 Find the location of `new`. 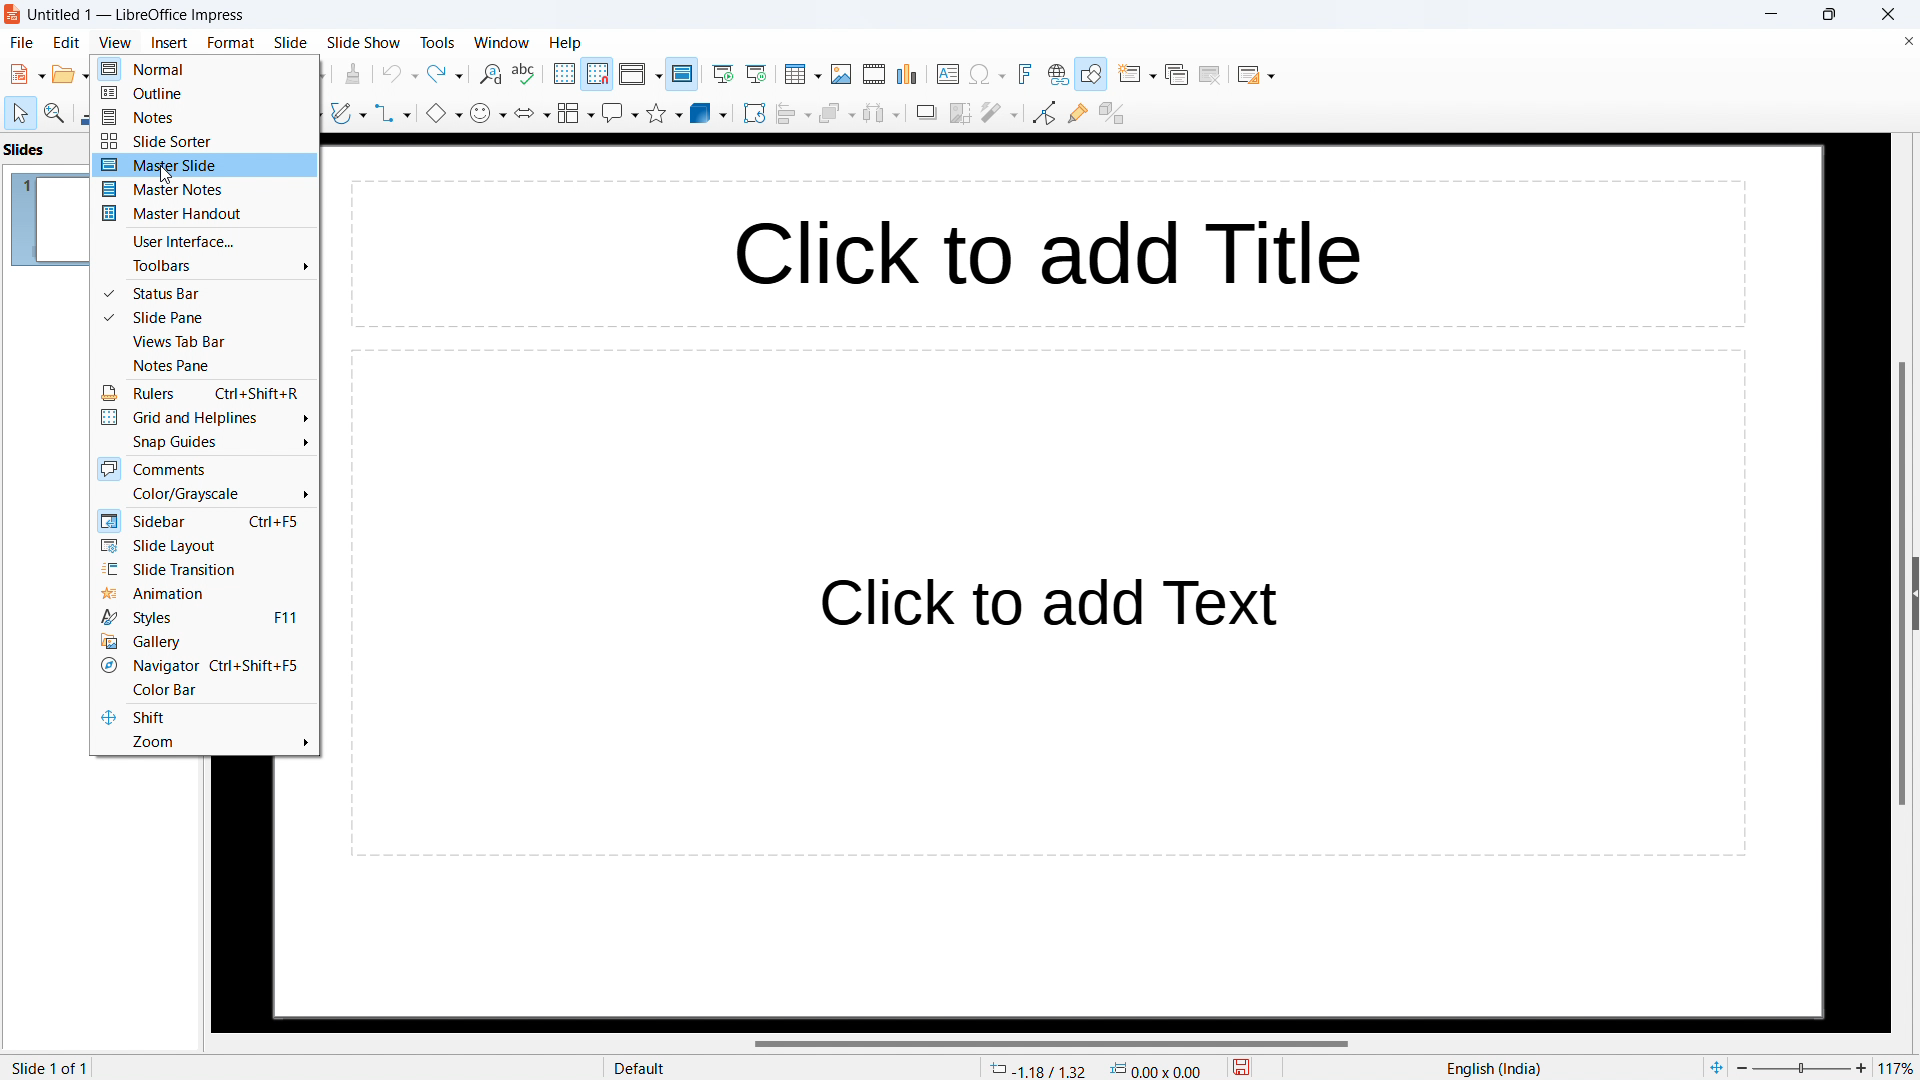

new is located at coordinates (28, 74).